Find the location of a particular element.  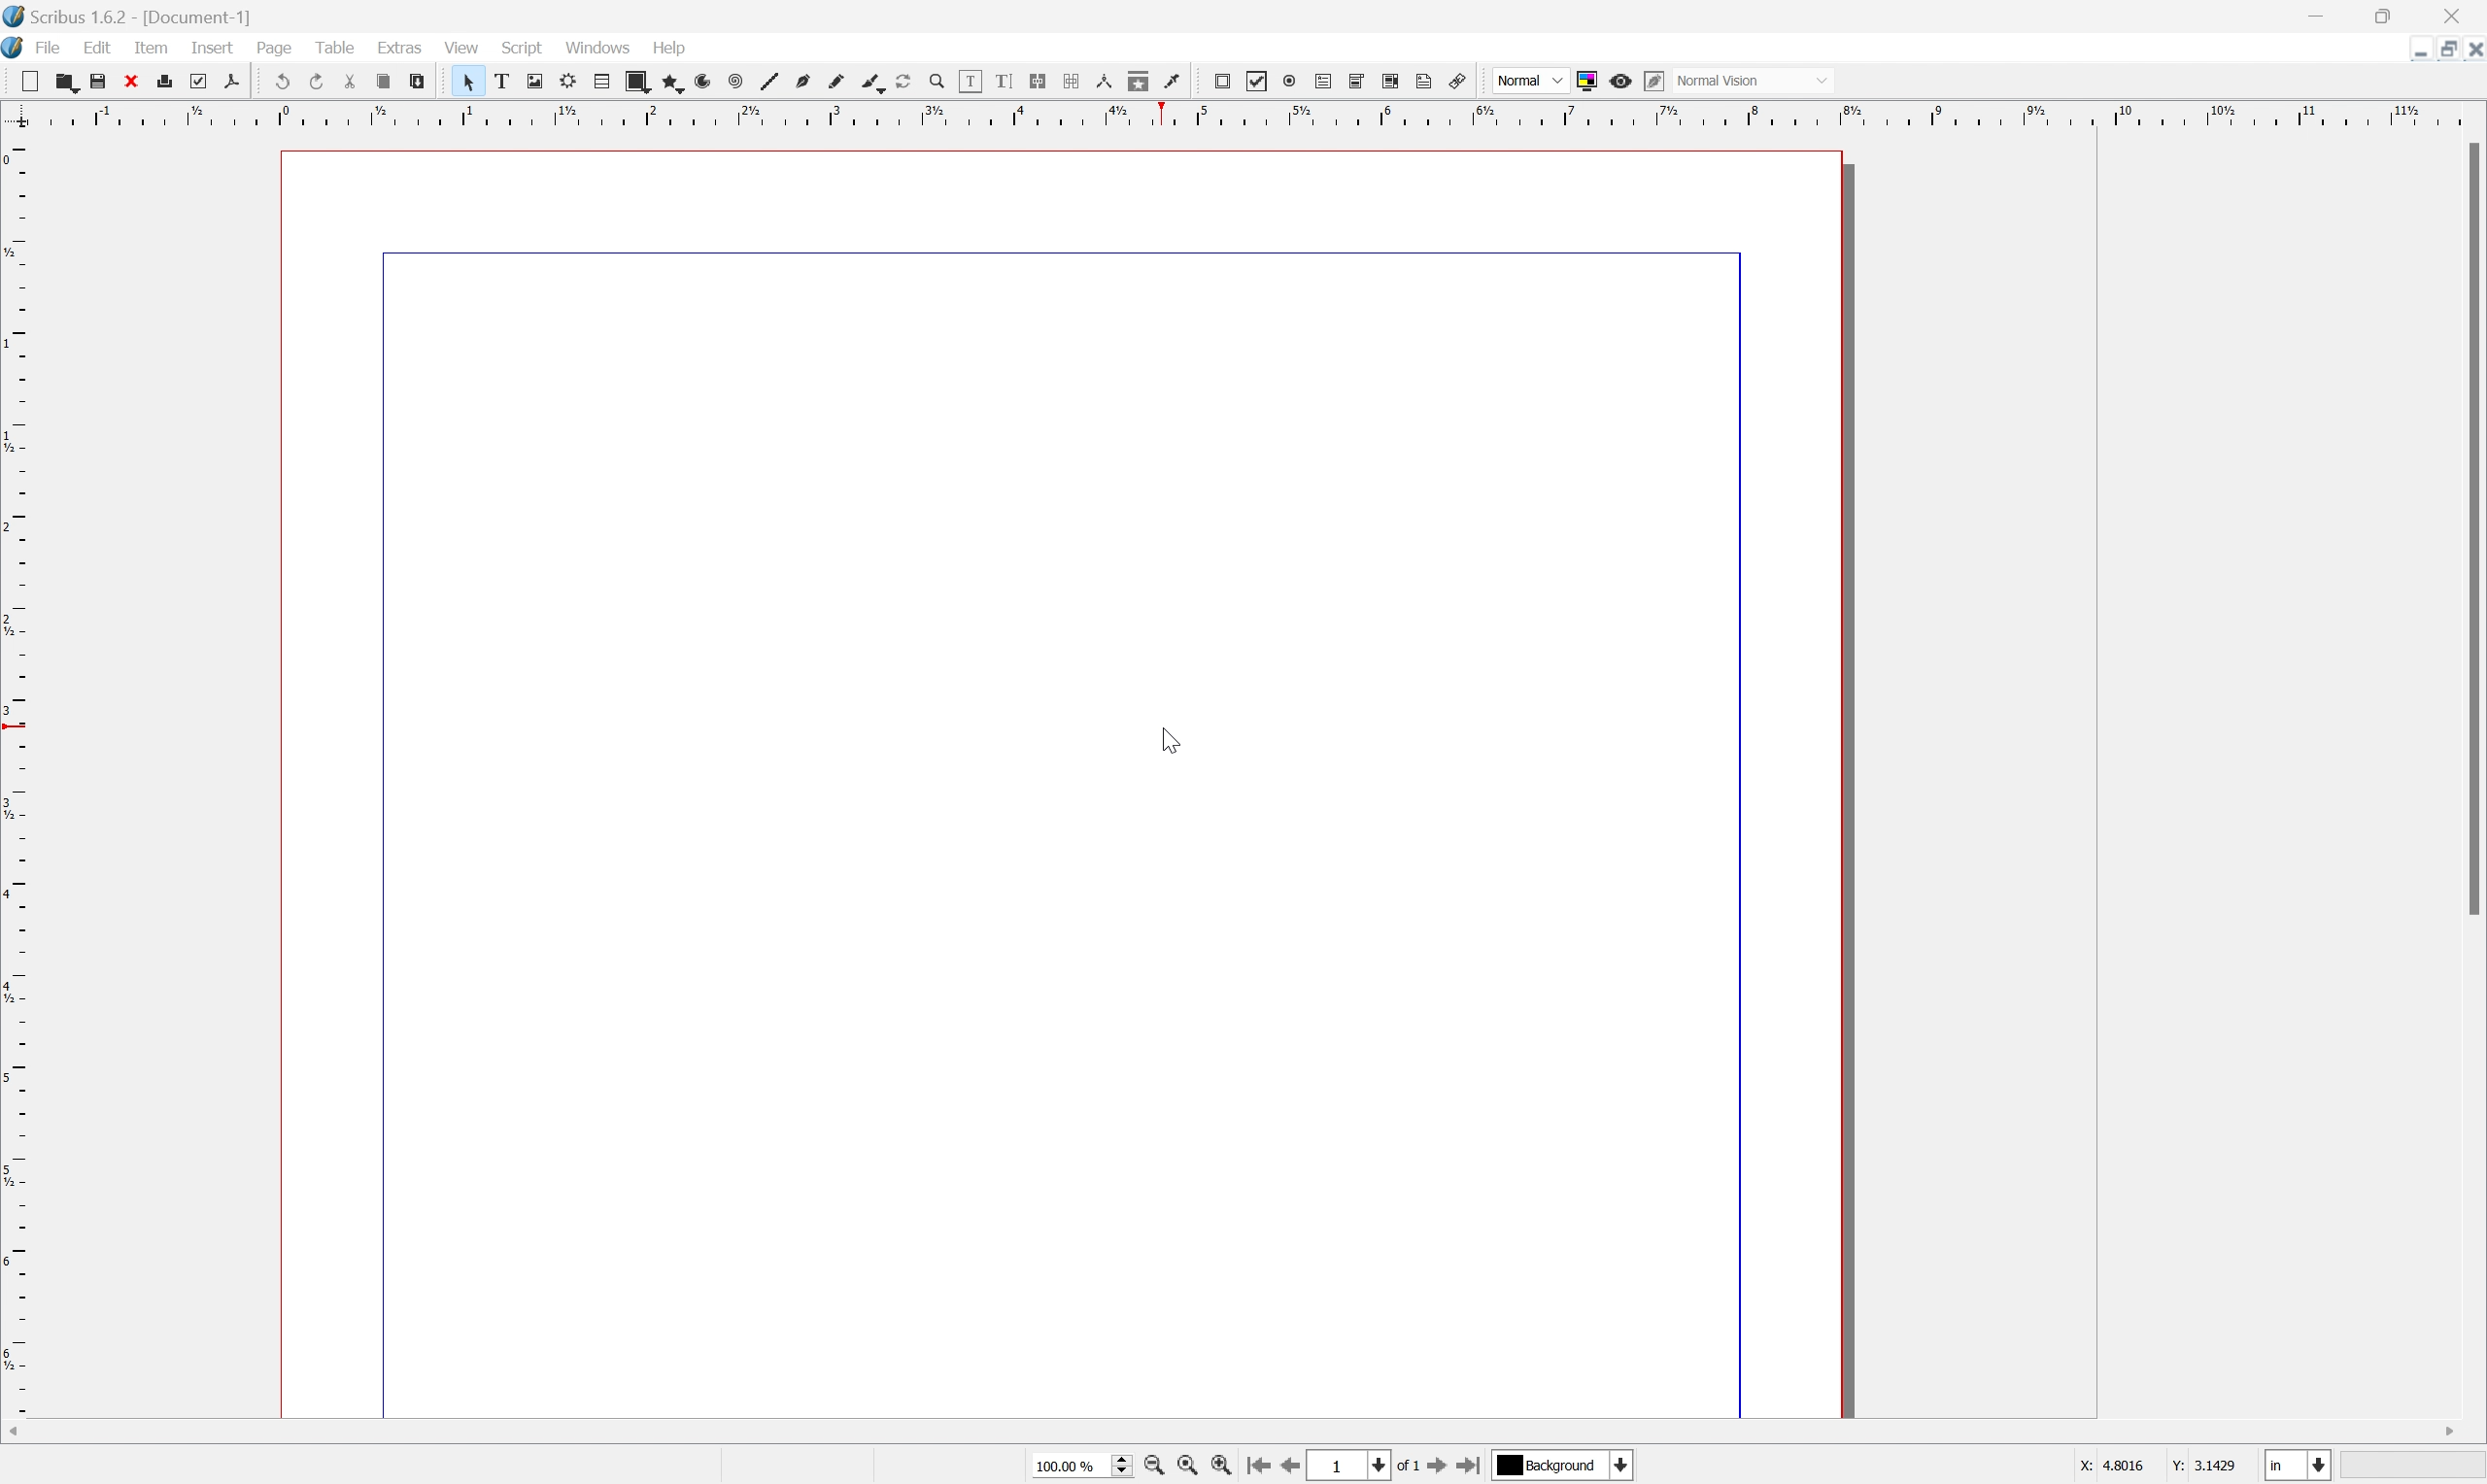

ruler is located at coordinates (16, 773).